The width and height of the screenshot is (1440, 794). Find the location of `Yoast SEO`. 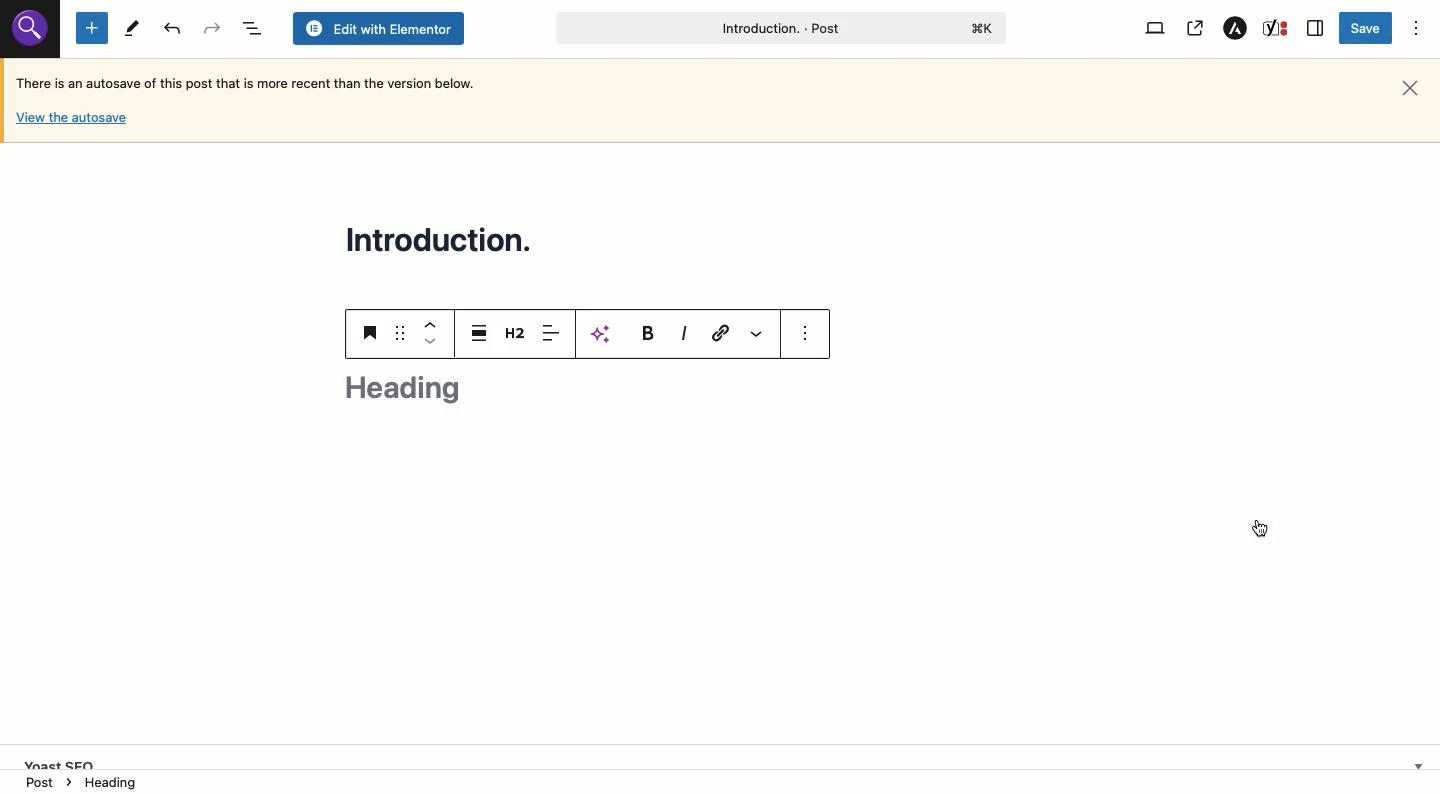

Yoast SEO is located at coordinates (727, 755).